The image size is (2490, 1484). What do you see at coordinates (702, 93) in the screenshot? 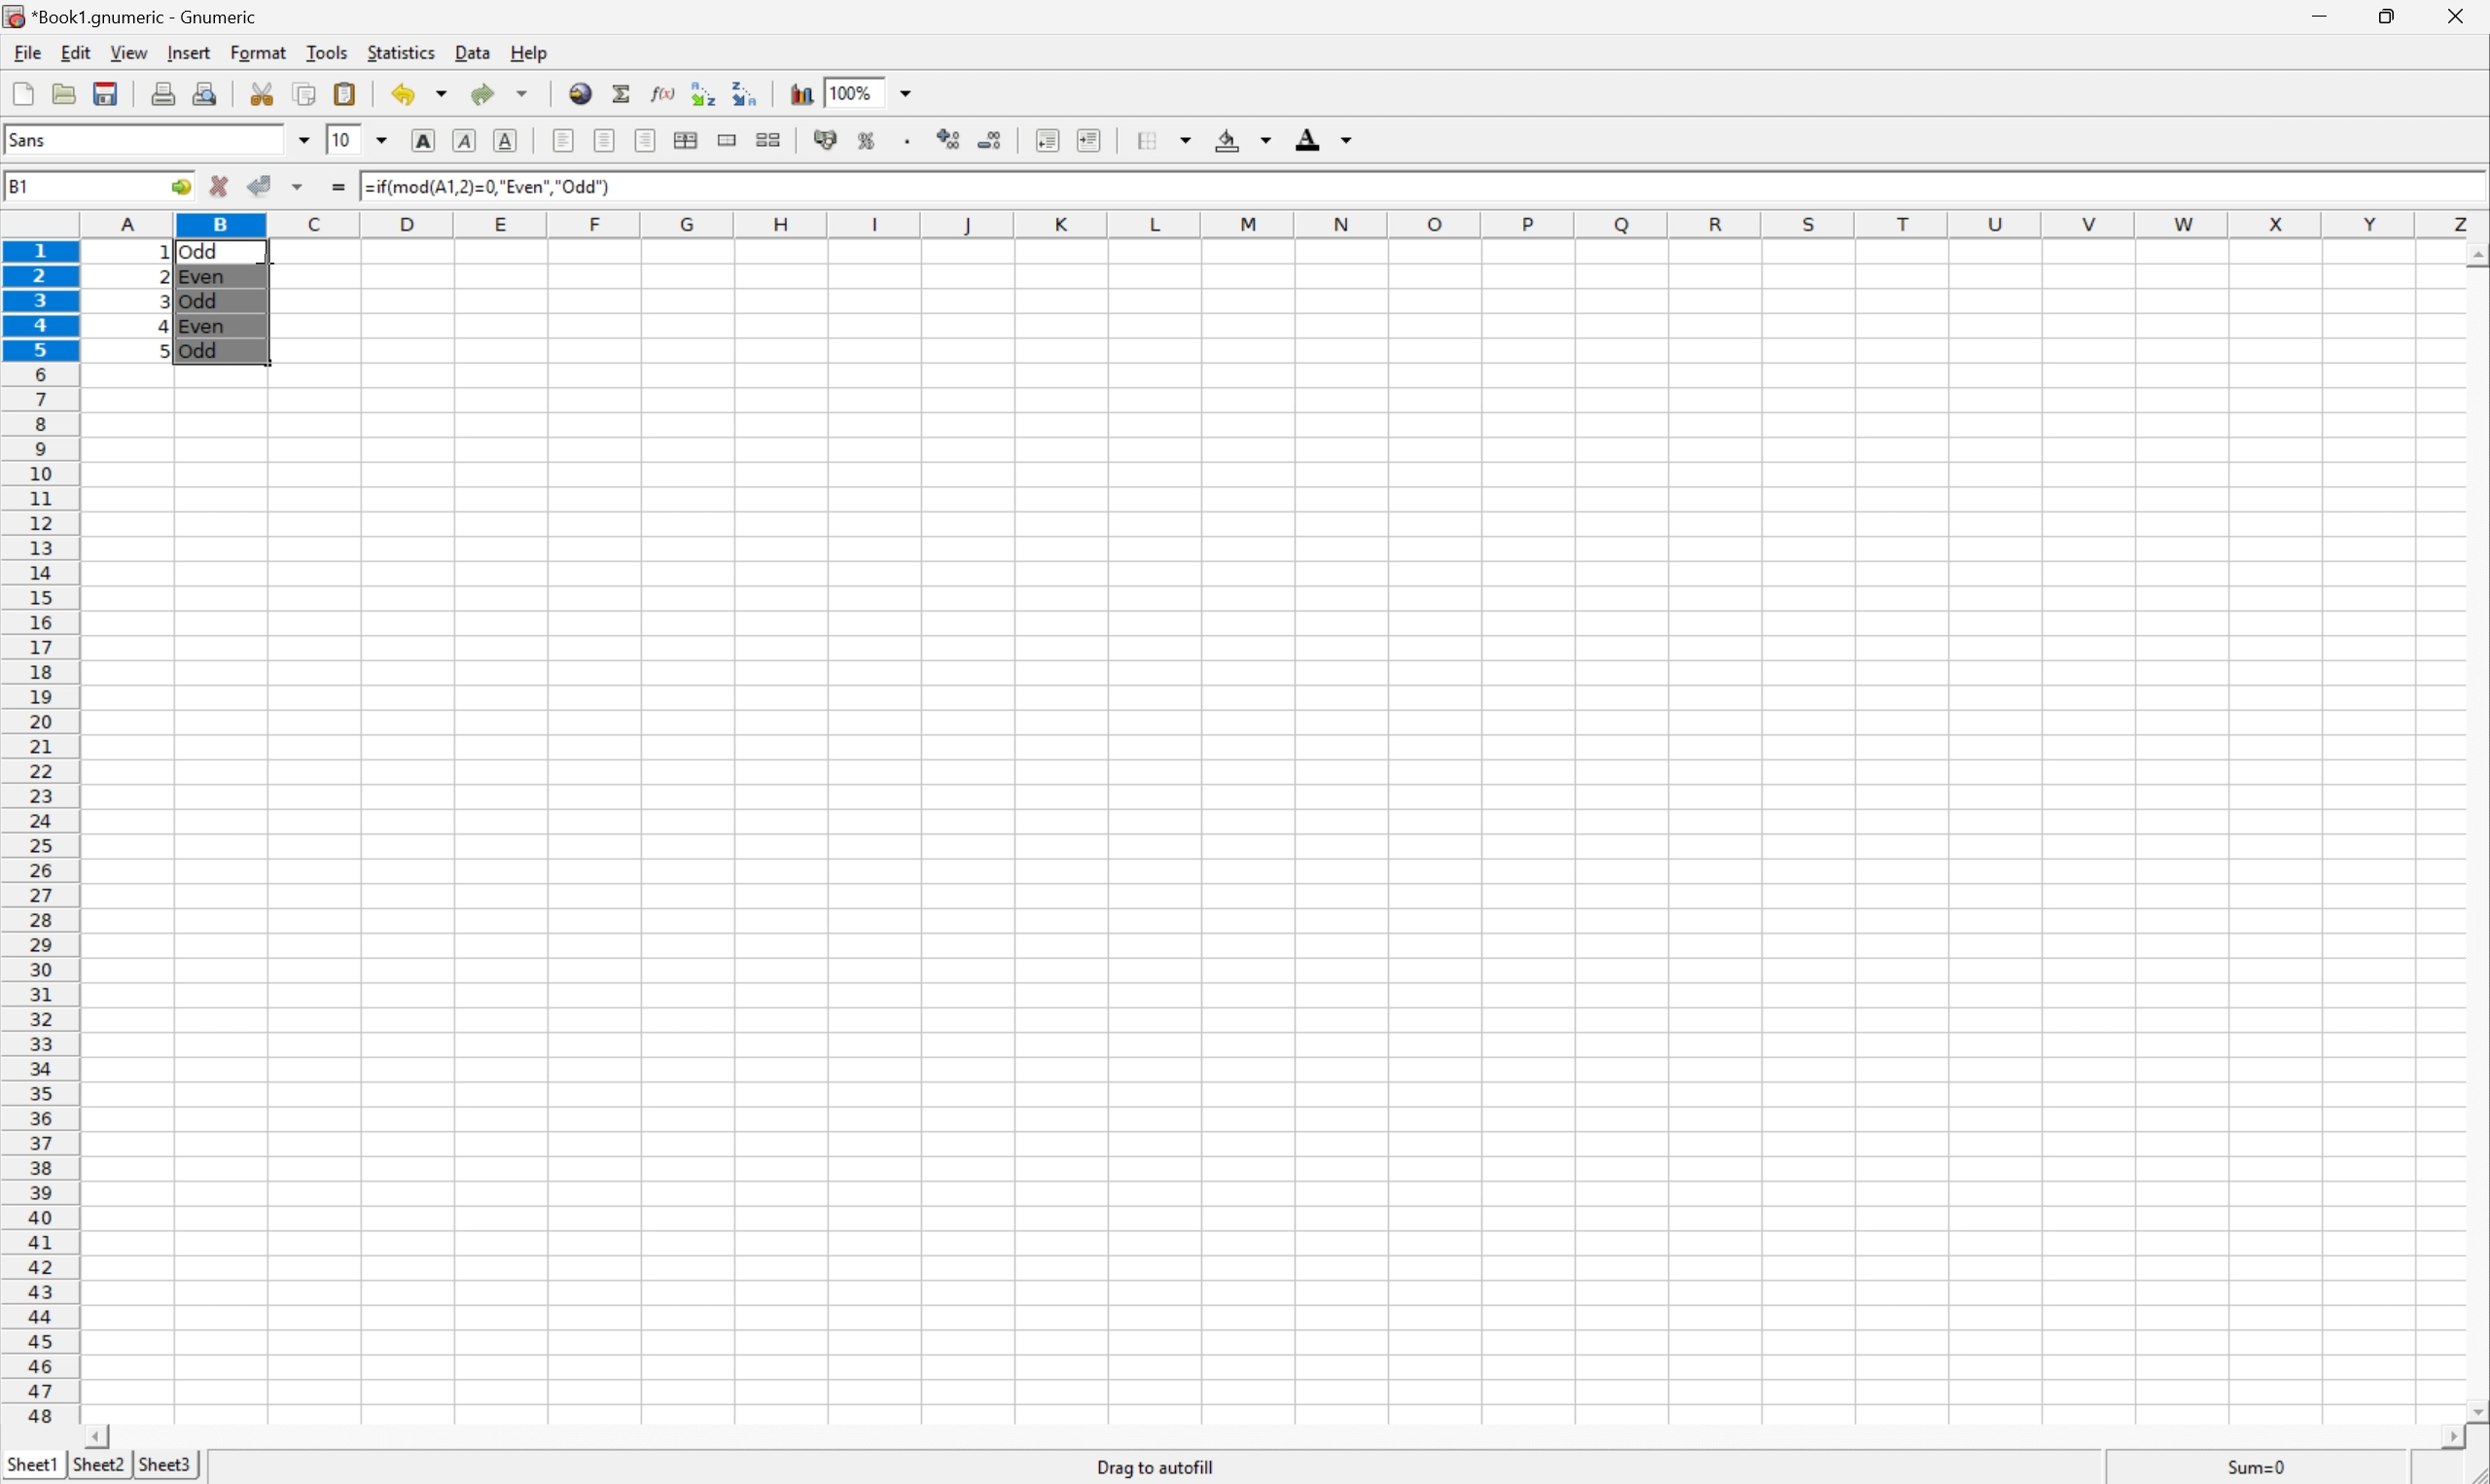
I see `Sort the selected region in ascending order based on the first column selected` at bounding box center [702, 93].